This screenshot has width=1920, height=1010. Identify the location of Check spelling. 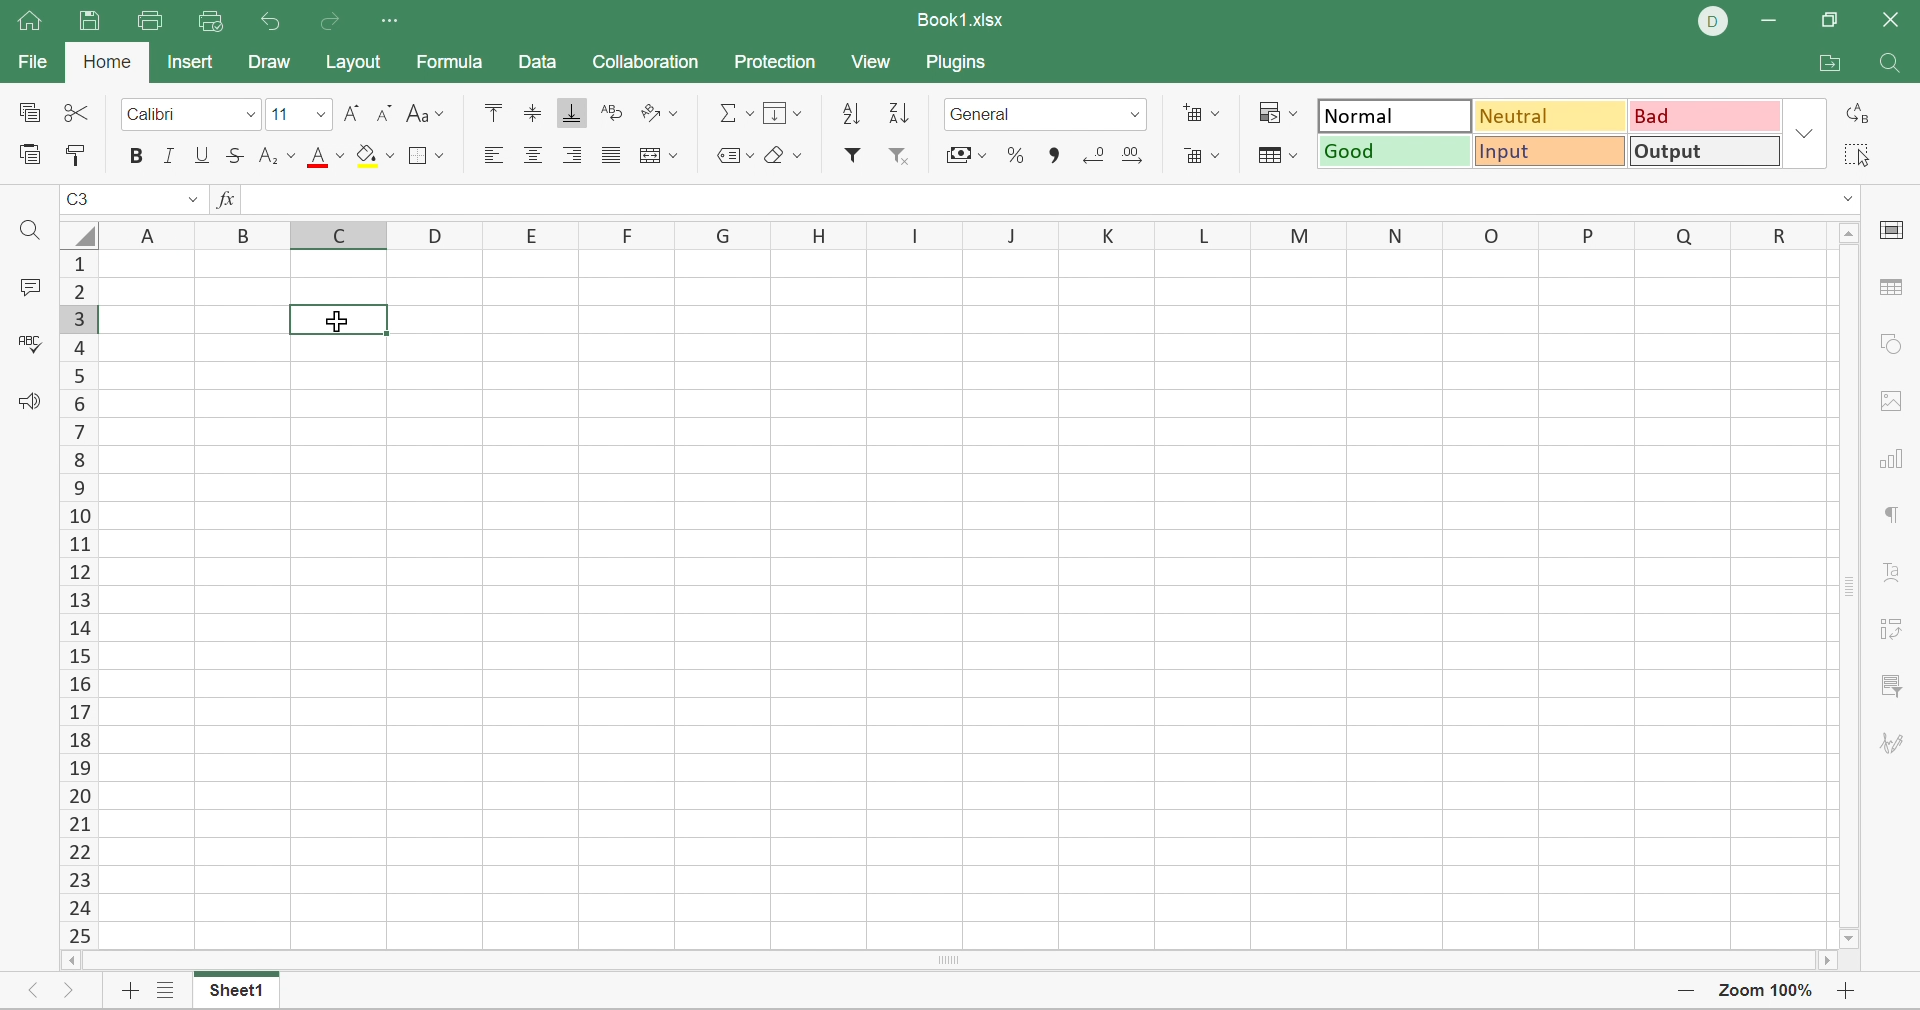
(25, 345).